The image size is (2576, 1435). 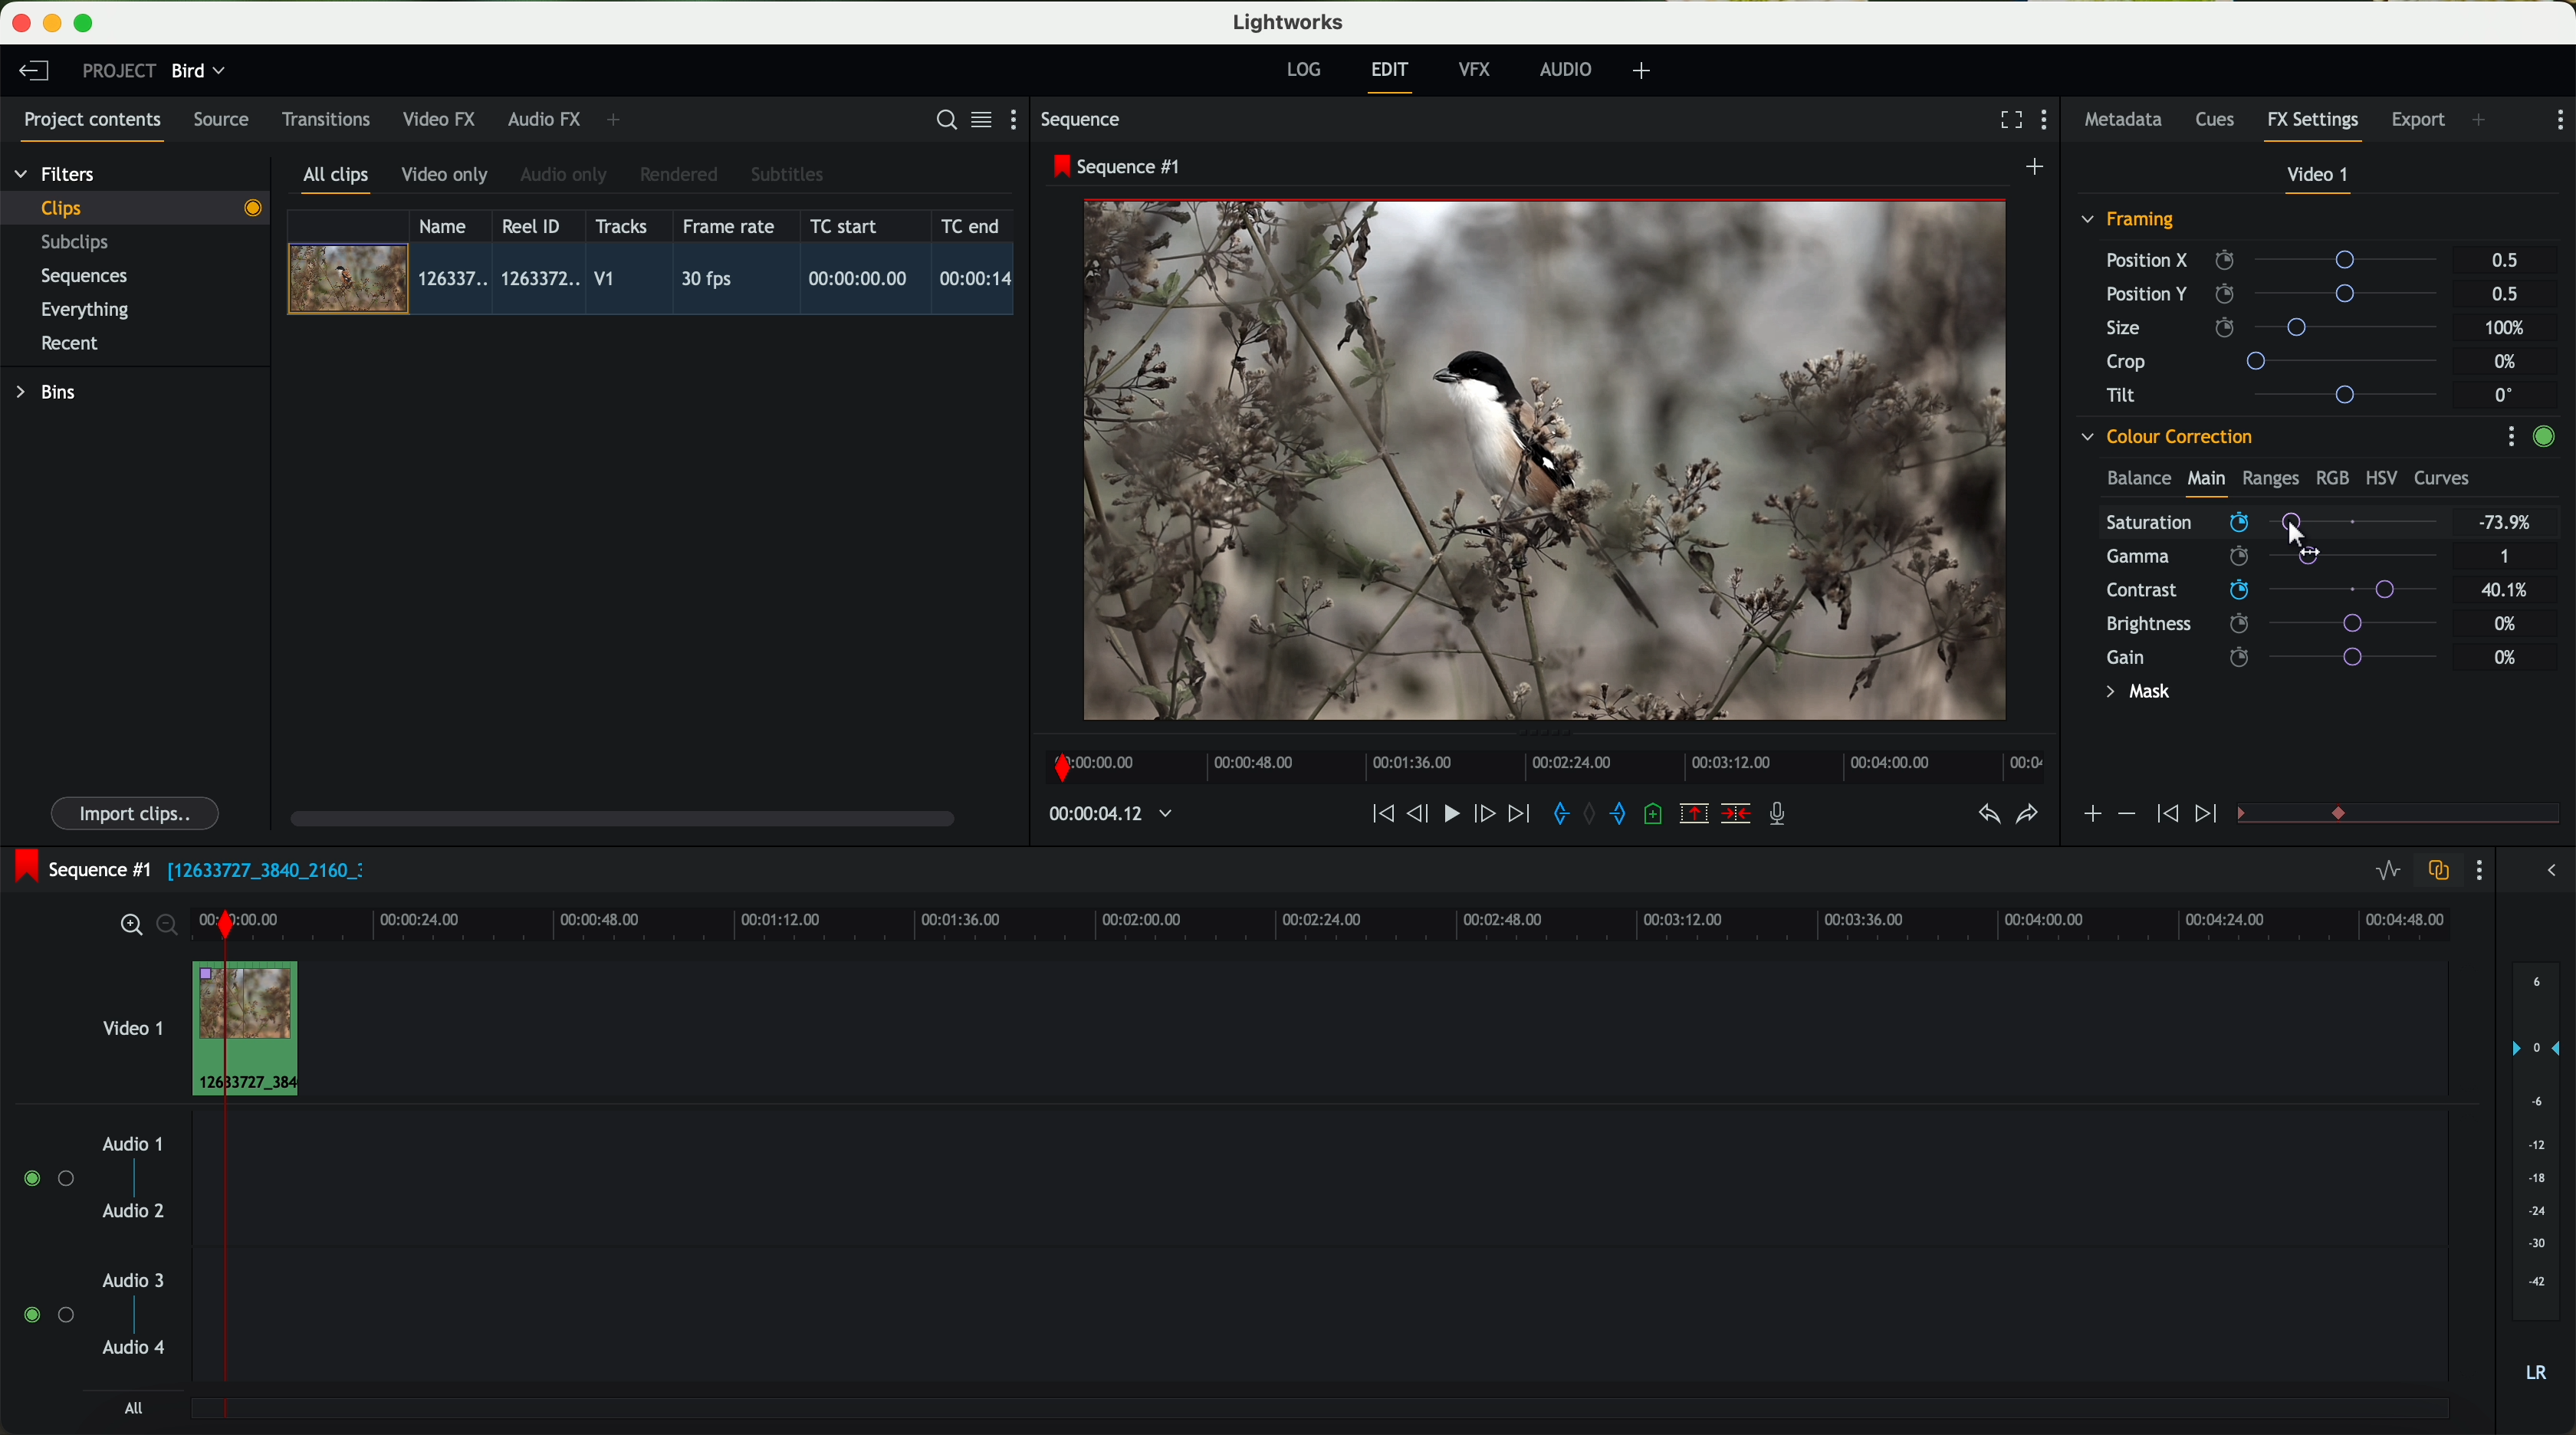 What do you see at coordinates (1549, 460) in the screenshot?
I see `applied effect` at bounding box center [1549, 460].